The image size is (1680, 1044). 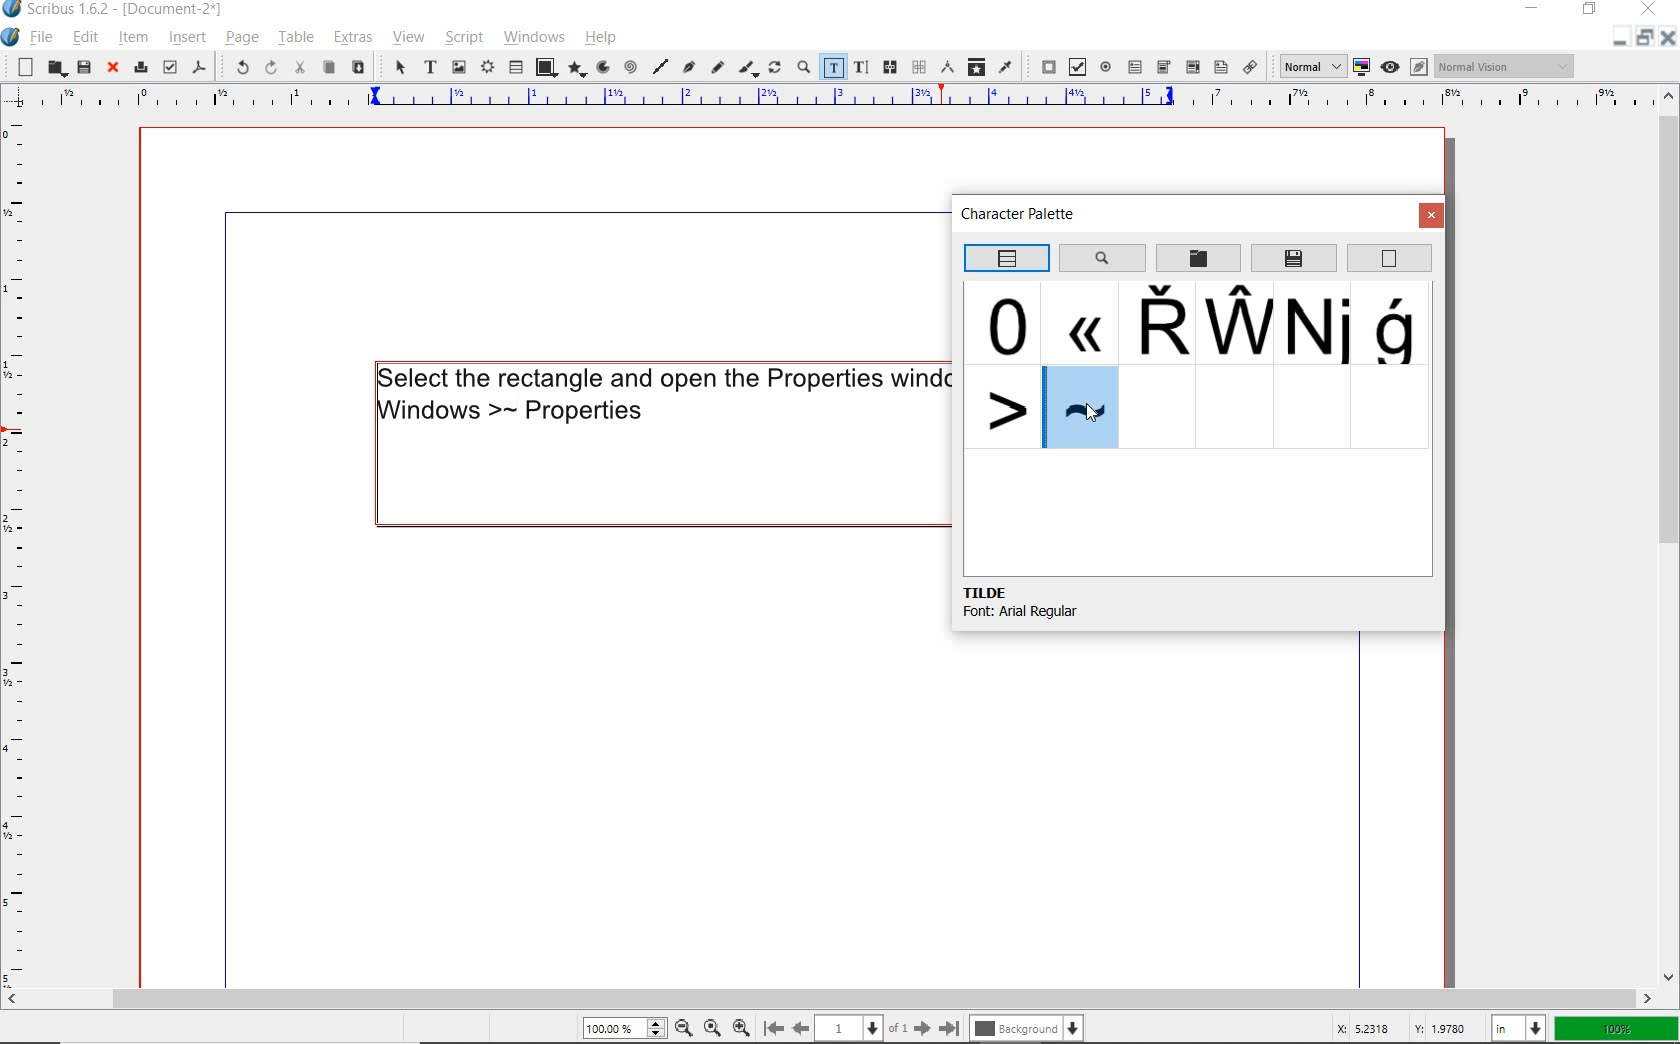 I want to click on table, so click(x=295, y=38).